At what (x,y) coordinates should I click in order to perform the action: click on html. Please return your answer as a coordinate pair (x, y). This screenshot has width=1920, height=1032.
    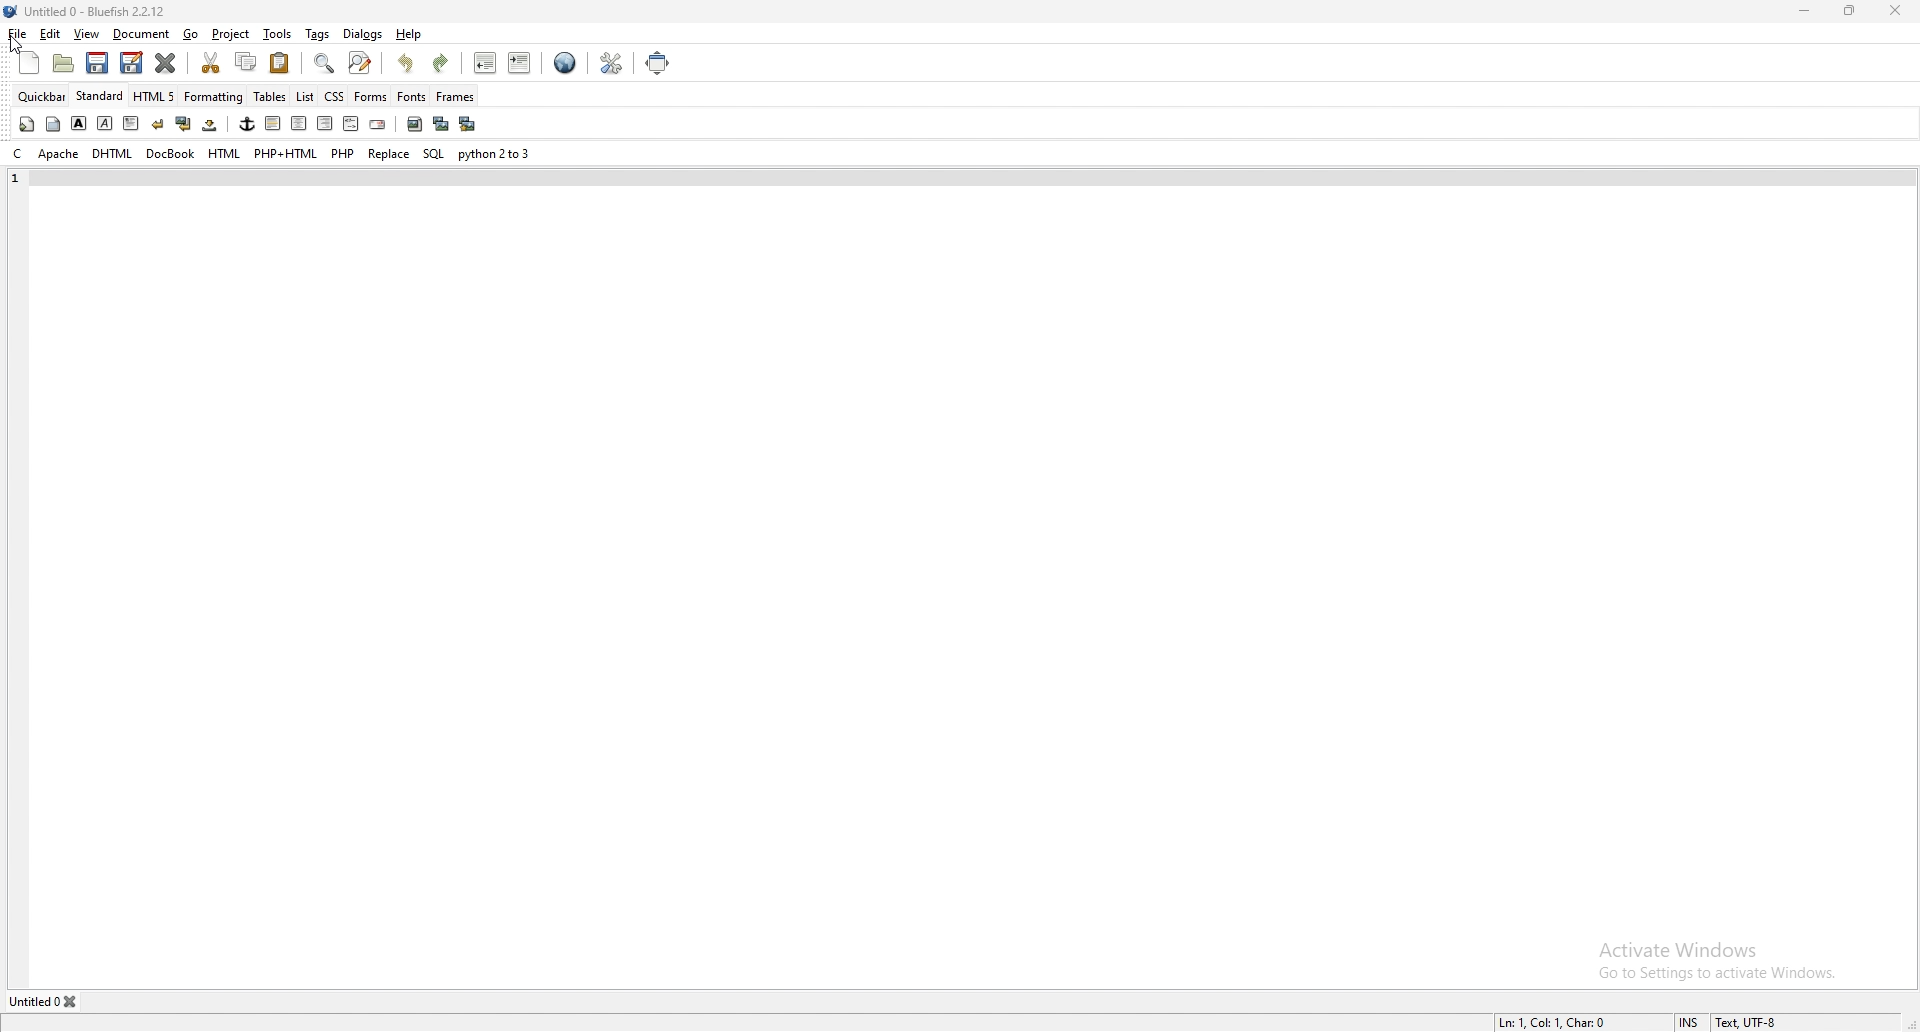
    Looking at the image, I should click on (225, 154).